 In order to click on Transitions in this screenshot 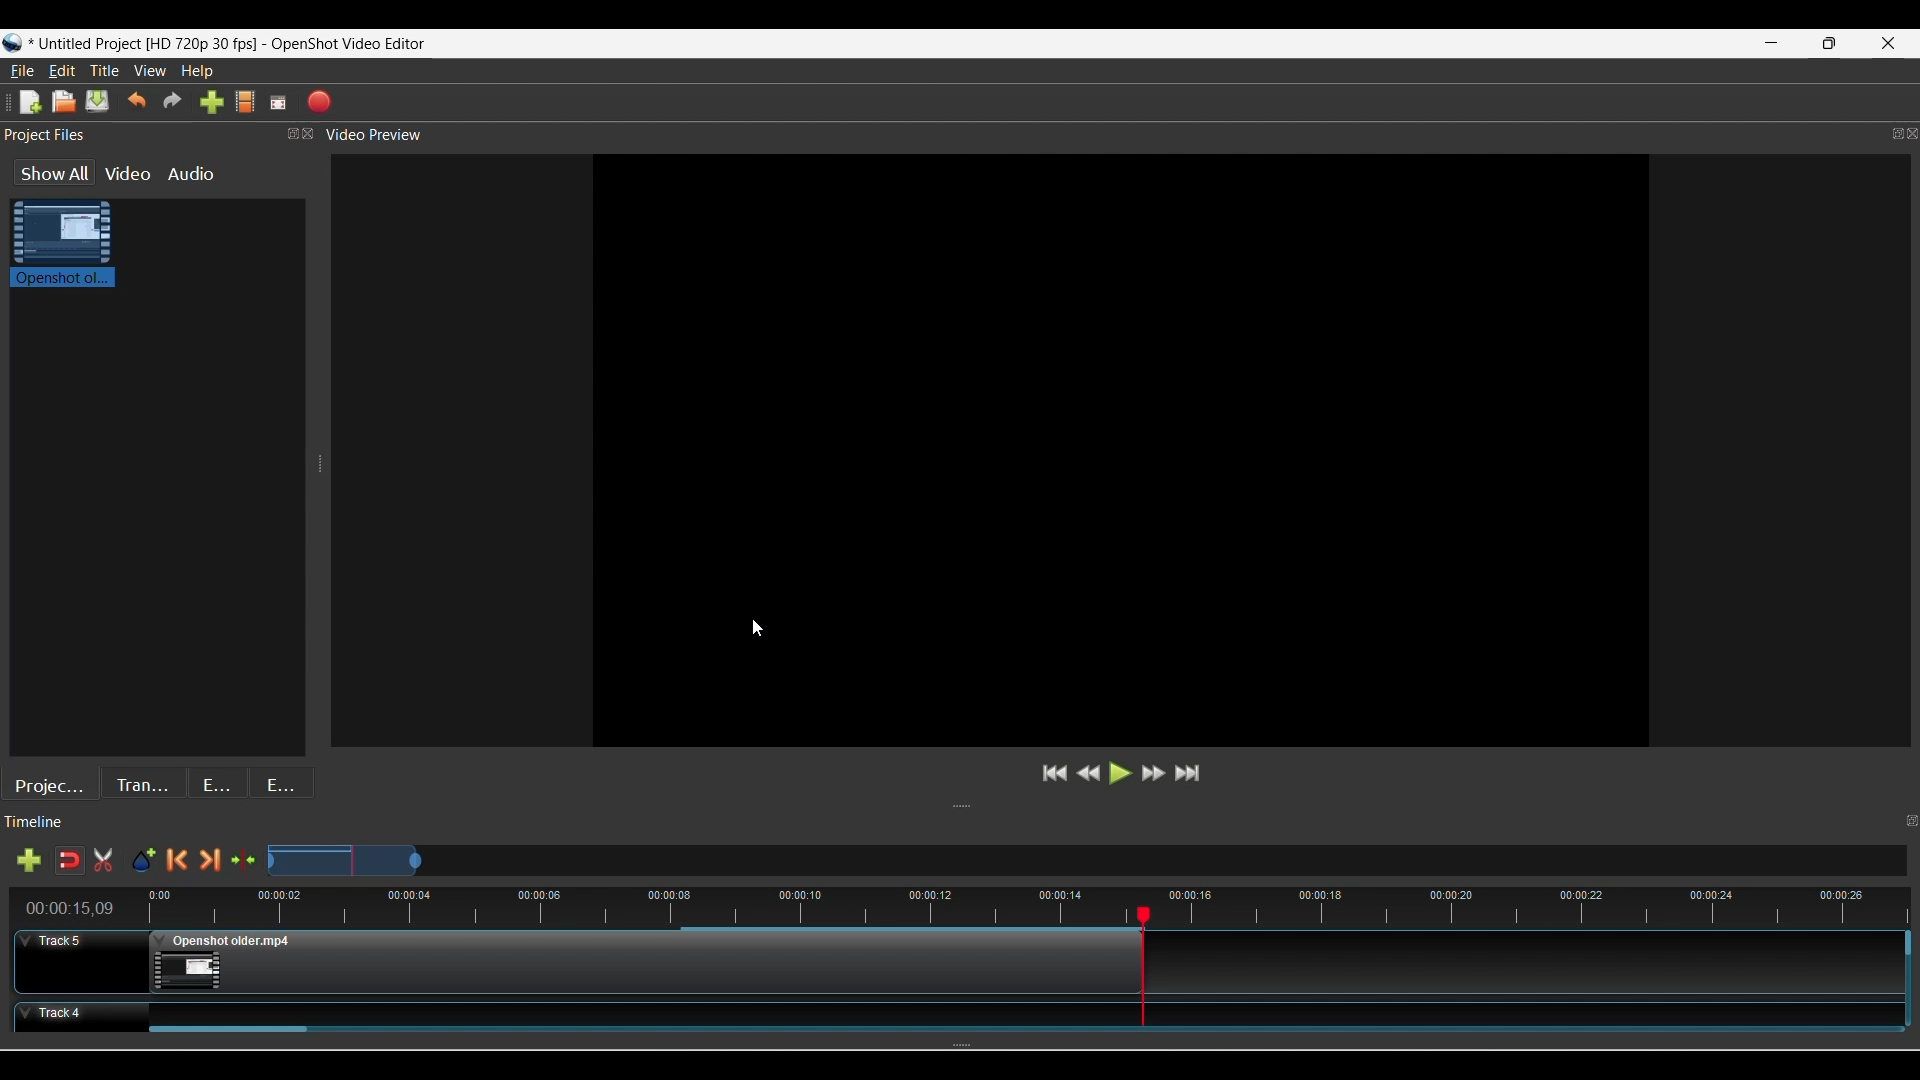, I will do `click(143, 783)`.